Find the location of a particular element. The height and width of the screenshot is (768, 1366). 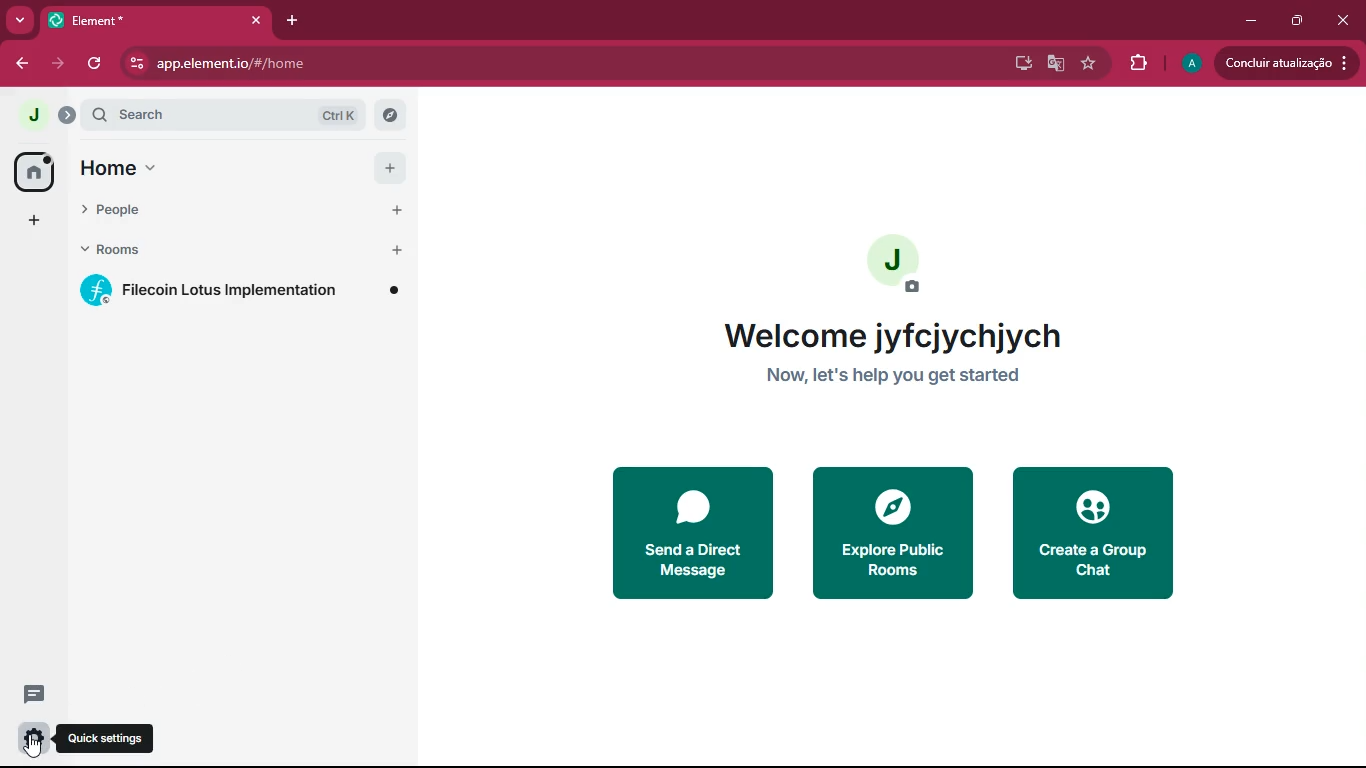

add is located at coordinates (390, 170).